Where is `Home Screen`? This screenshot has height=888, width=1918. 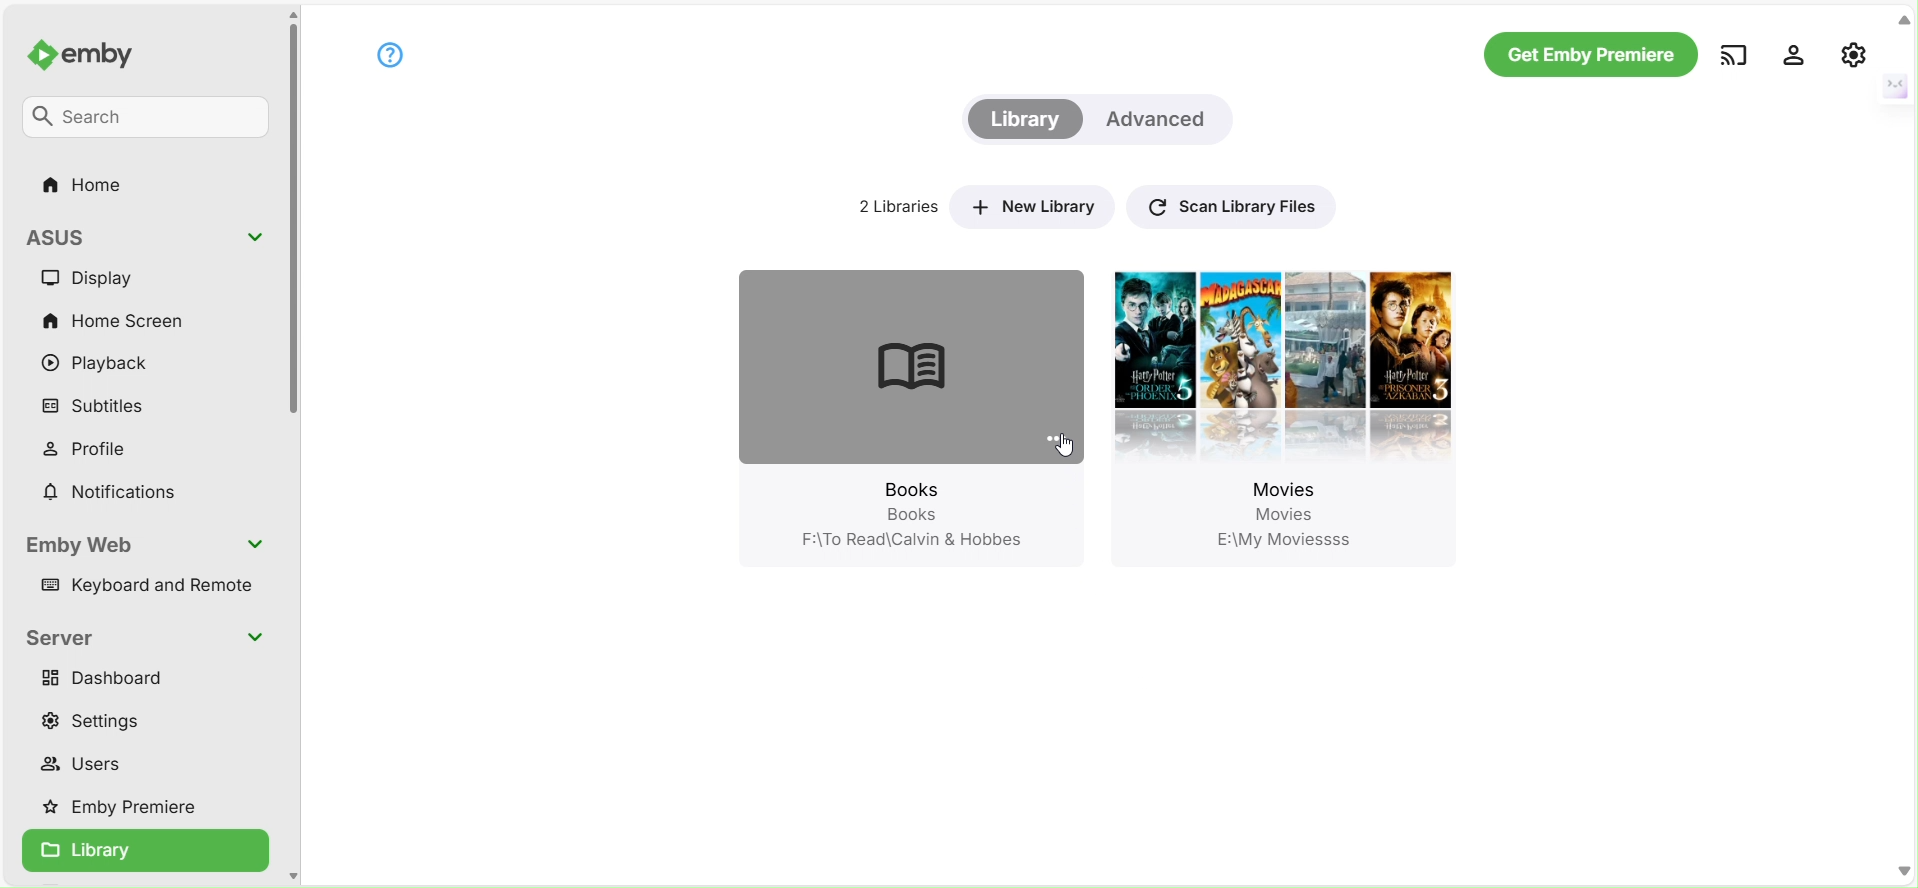 Home Screen is located at coordinates (114, 318).